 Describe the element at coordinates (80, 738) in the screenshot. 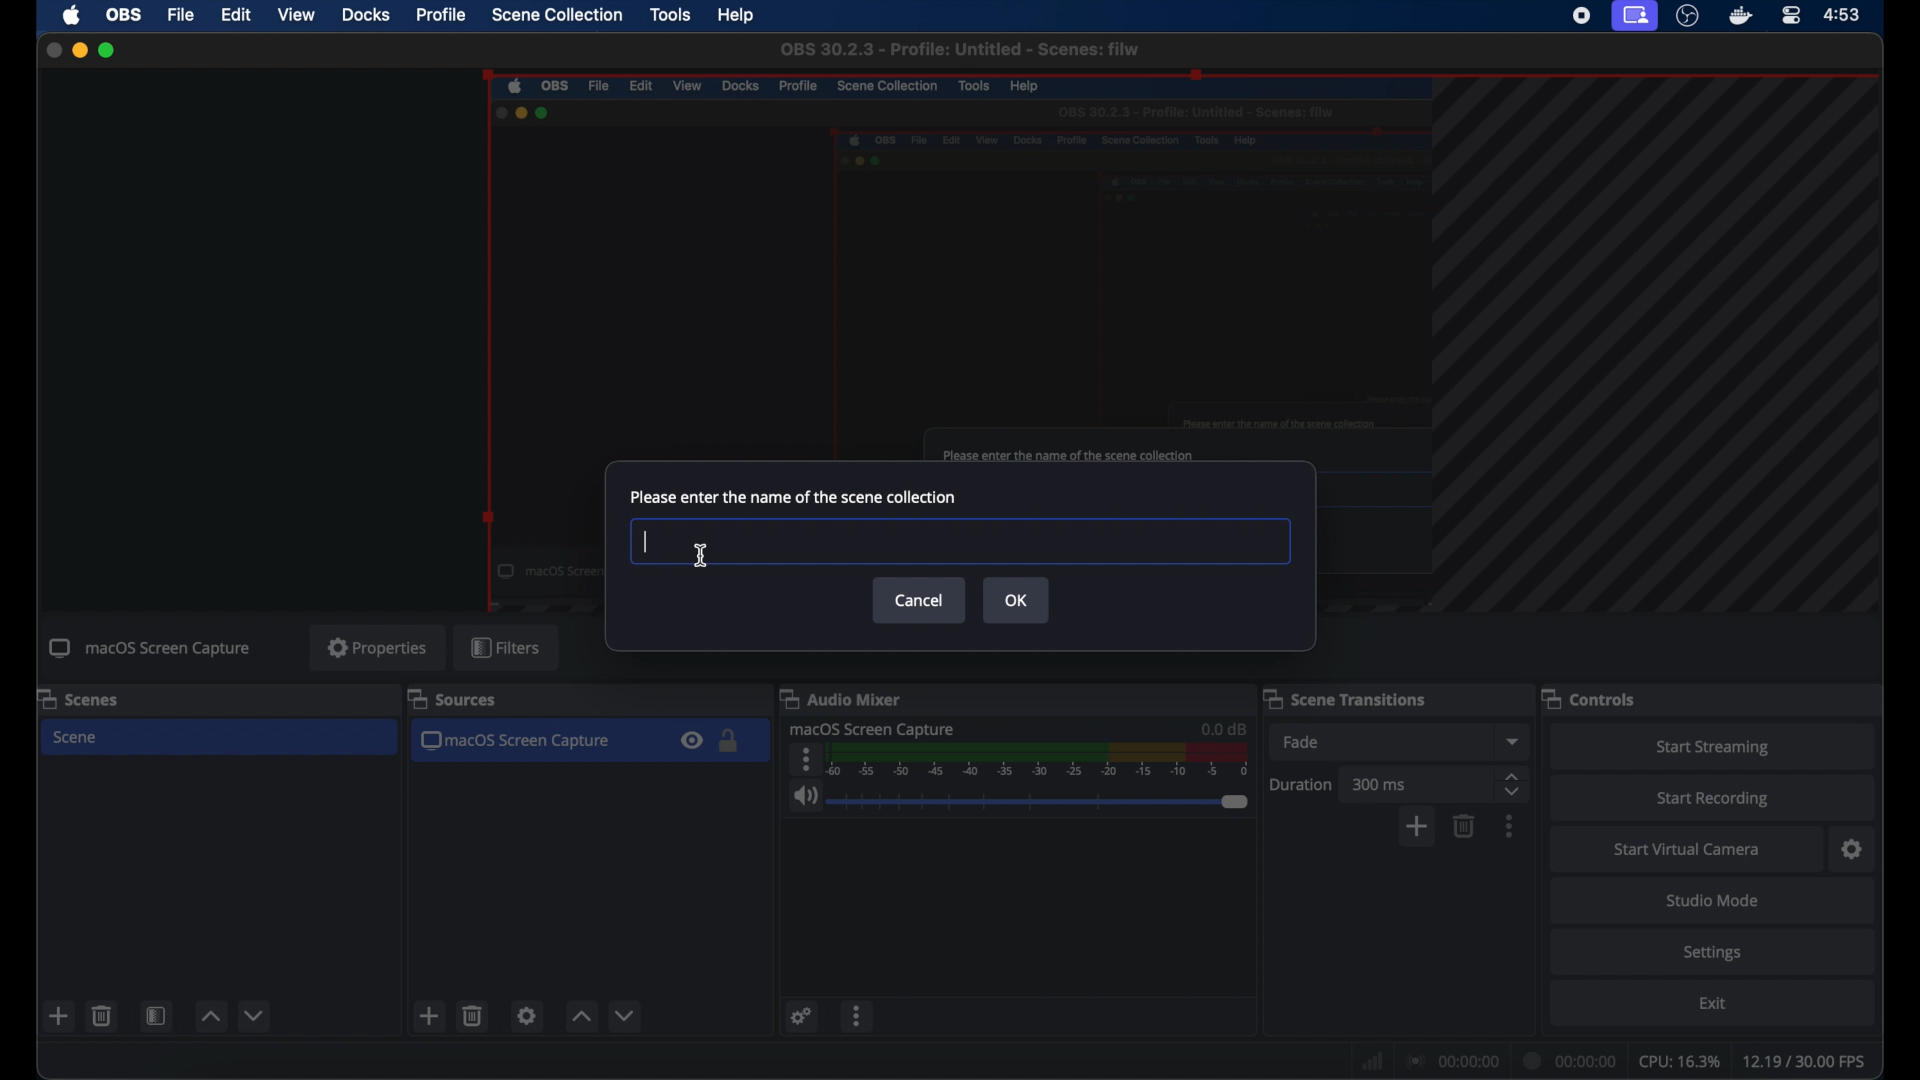

I see `scene` at that location.